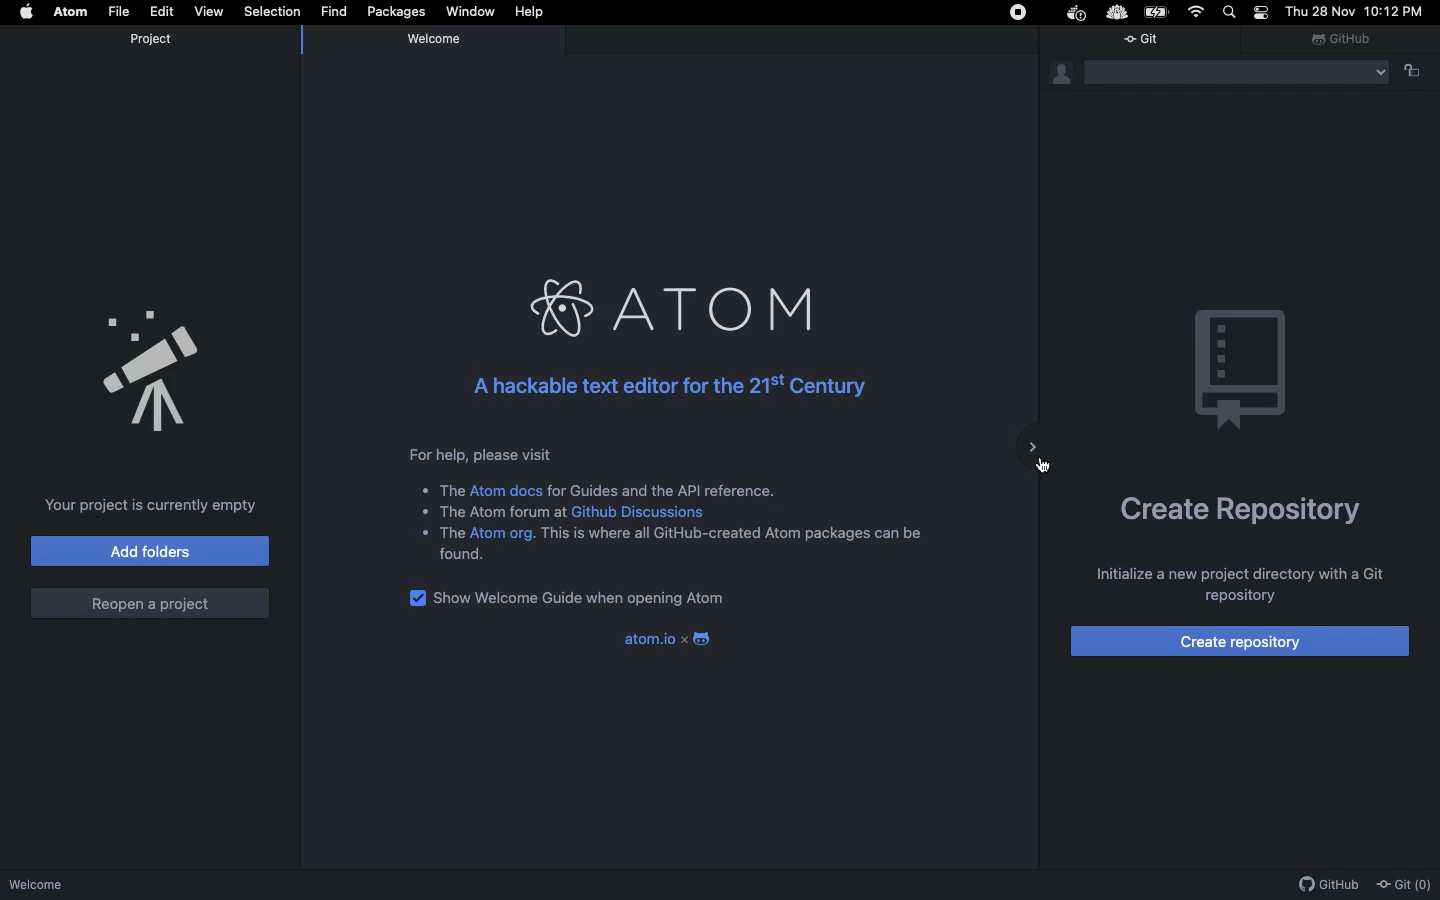 The width and height of the screenshot is (1440, 900). Describe the element at coordinates (151, 505) in the screenshot. I see `Your project is currently empty` at that location.